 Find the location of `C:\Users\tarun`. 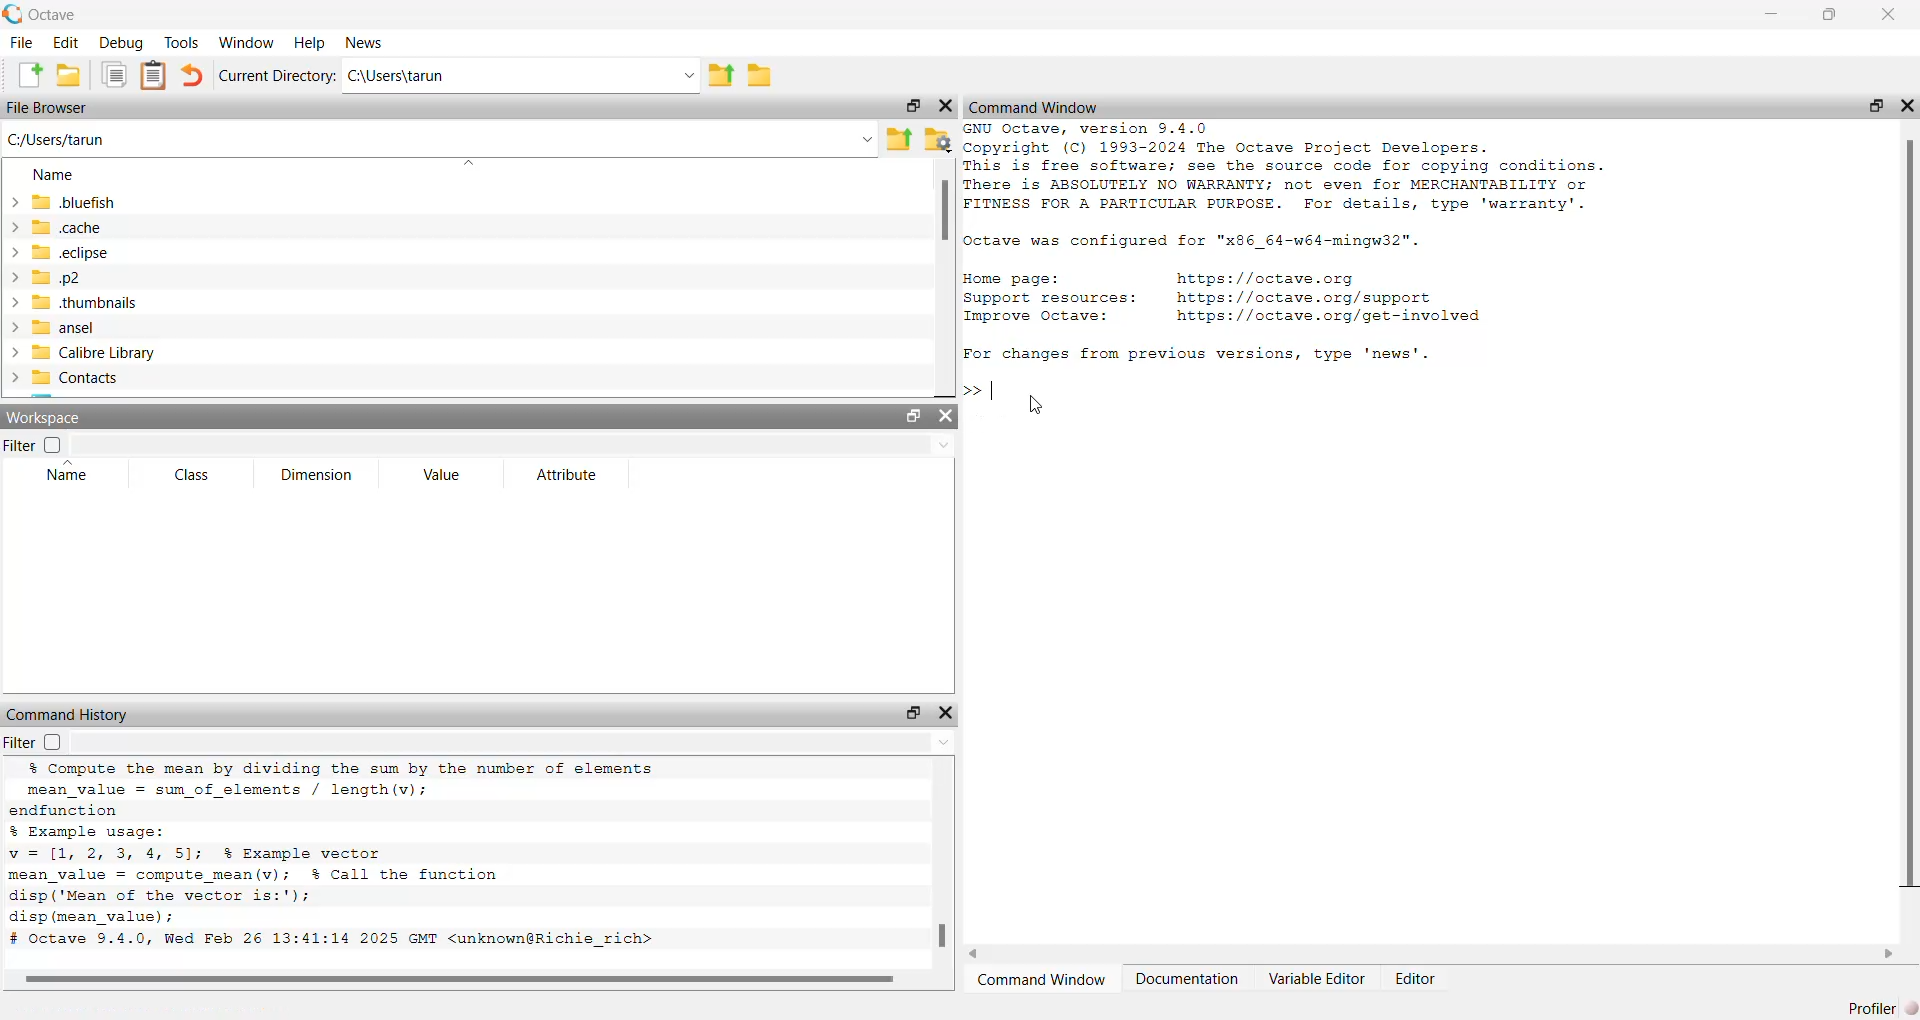

C:\Users\tarun is located at coordinates (398, 76).